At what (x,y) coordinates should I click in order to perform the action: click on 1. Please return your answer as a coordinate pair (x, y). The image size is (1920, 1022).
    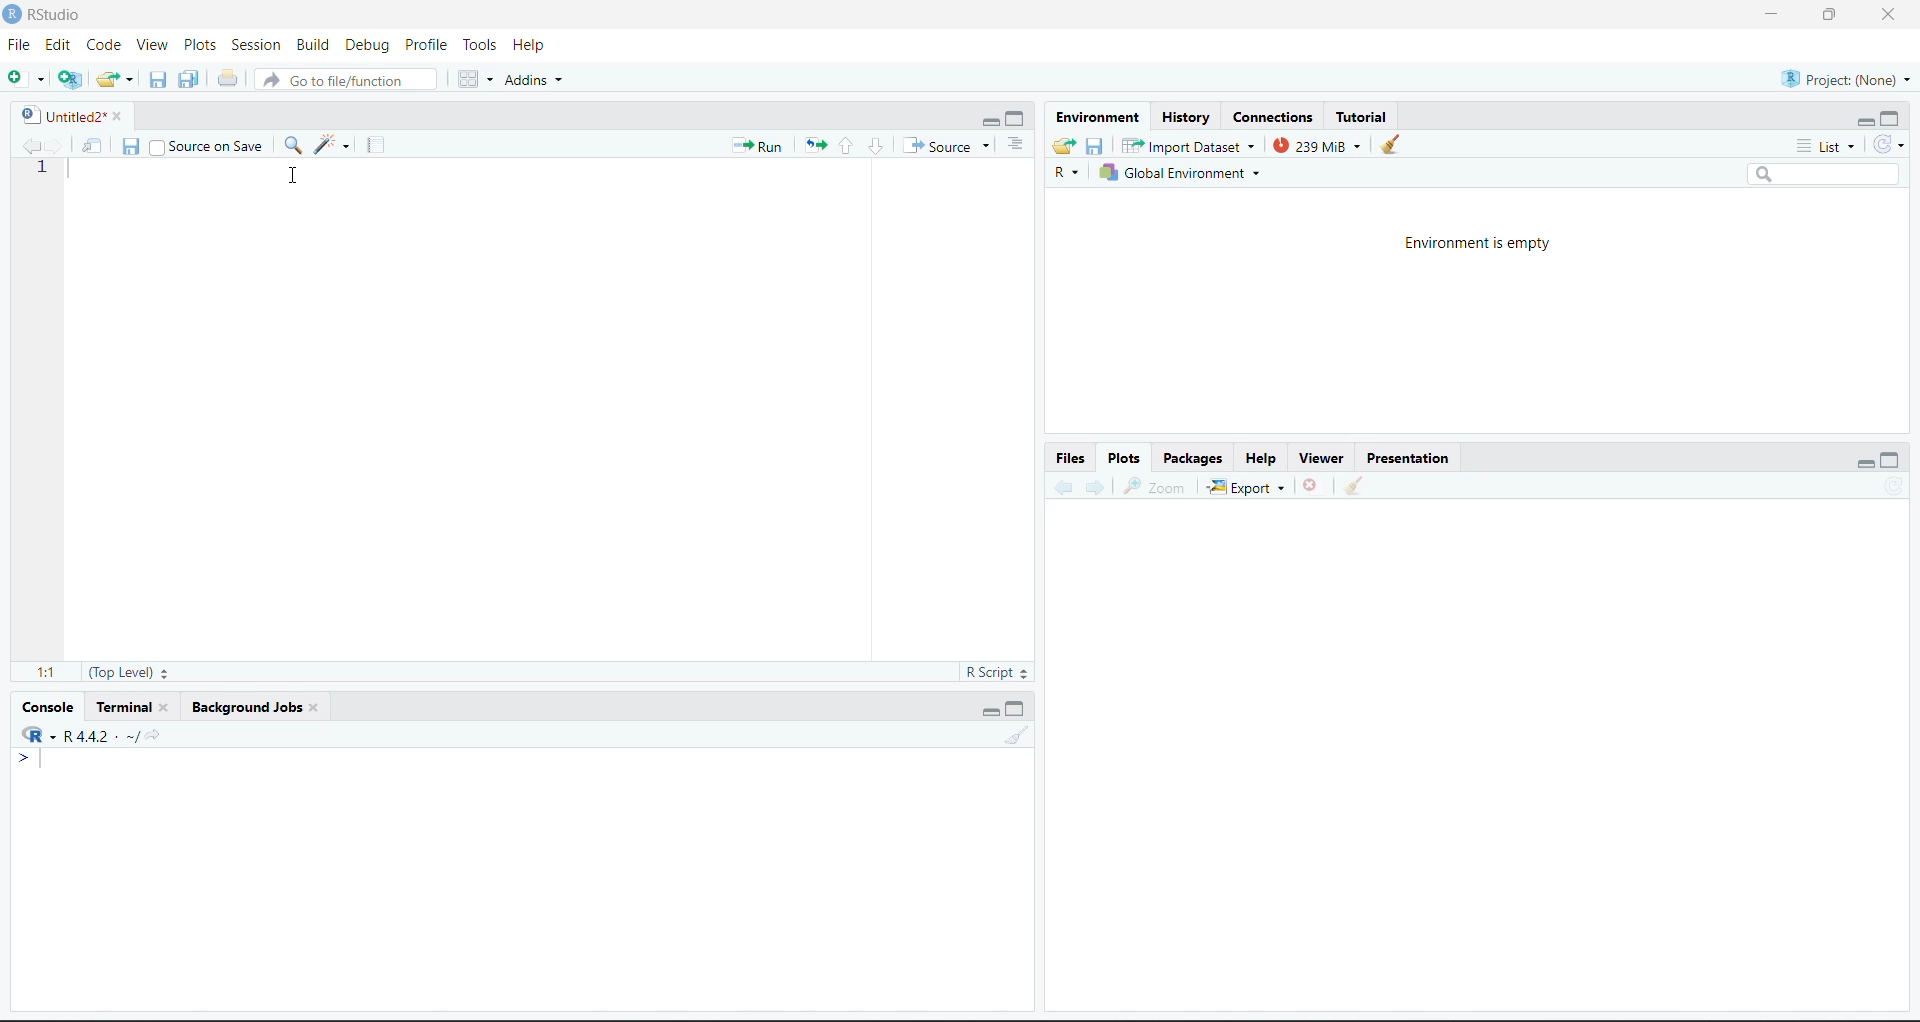
    Looking at the image, I should click on (44, 166).